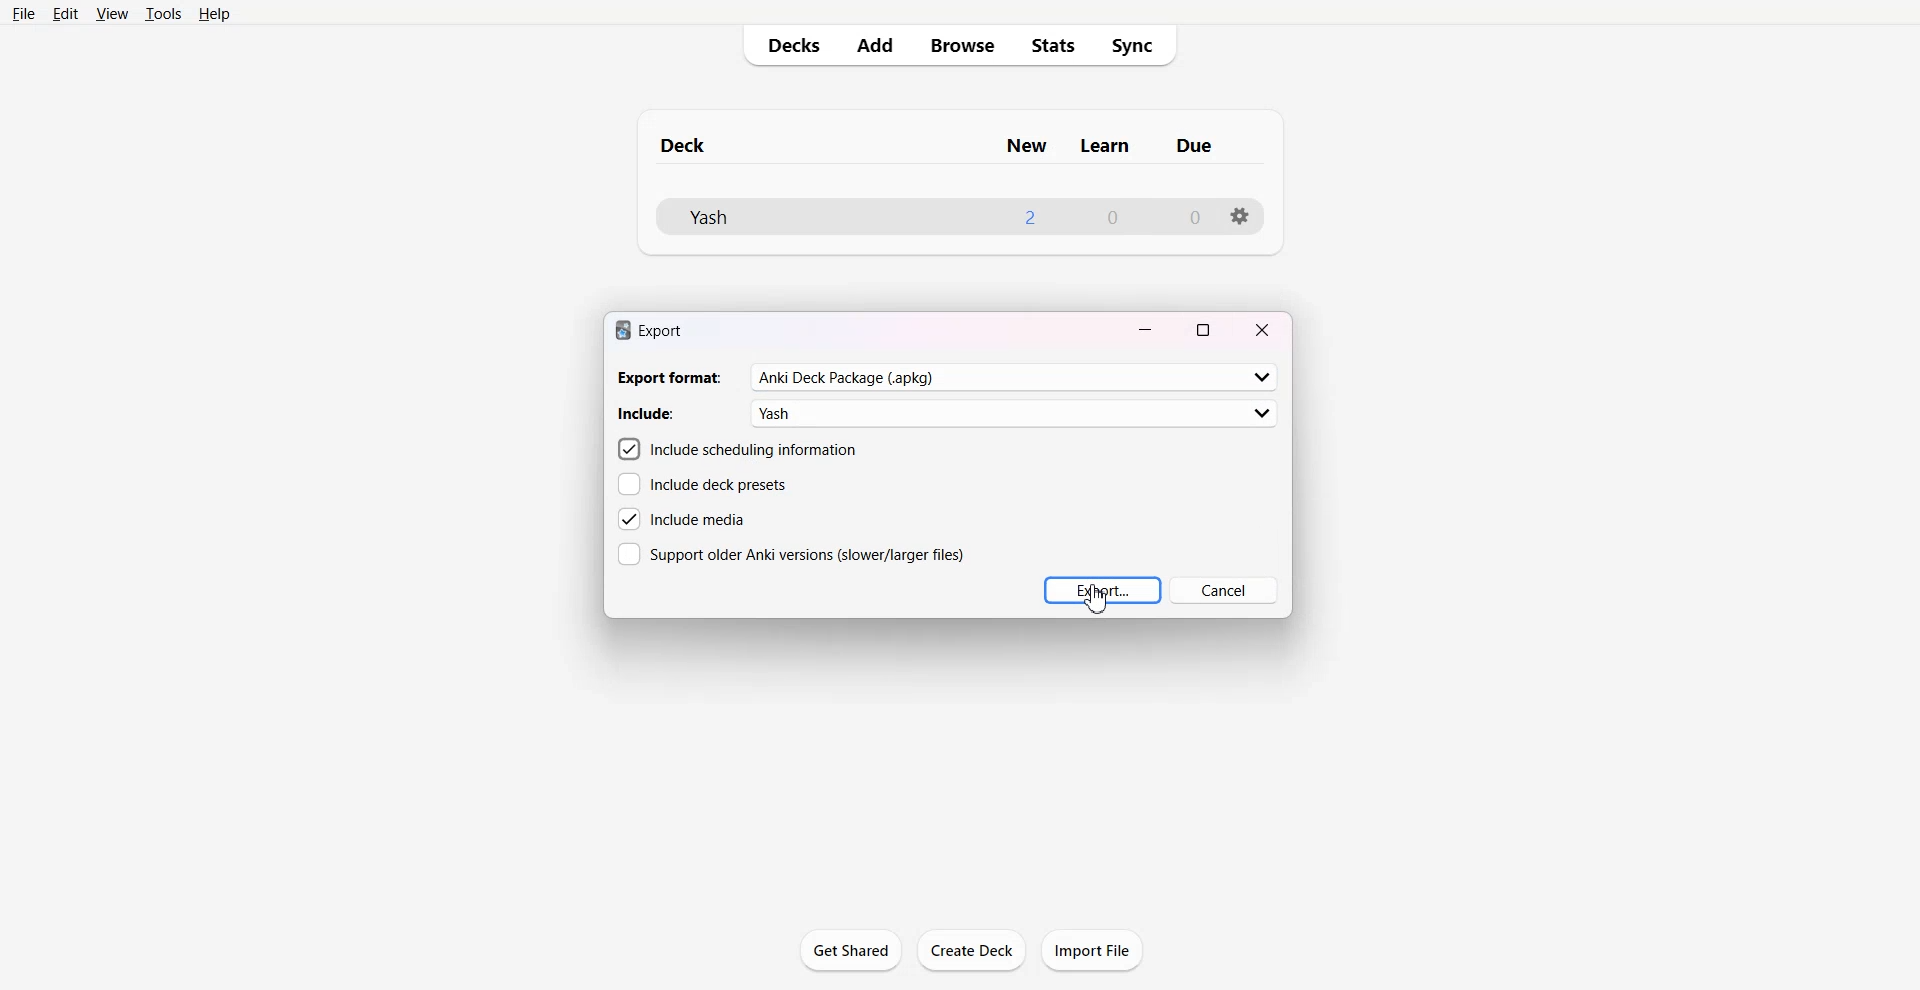  I want to click on Help, so click(218, 15).